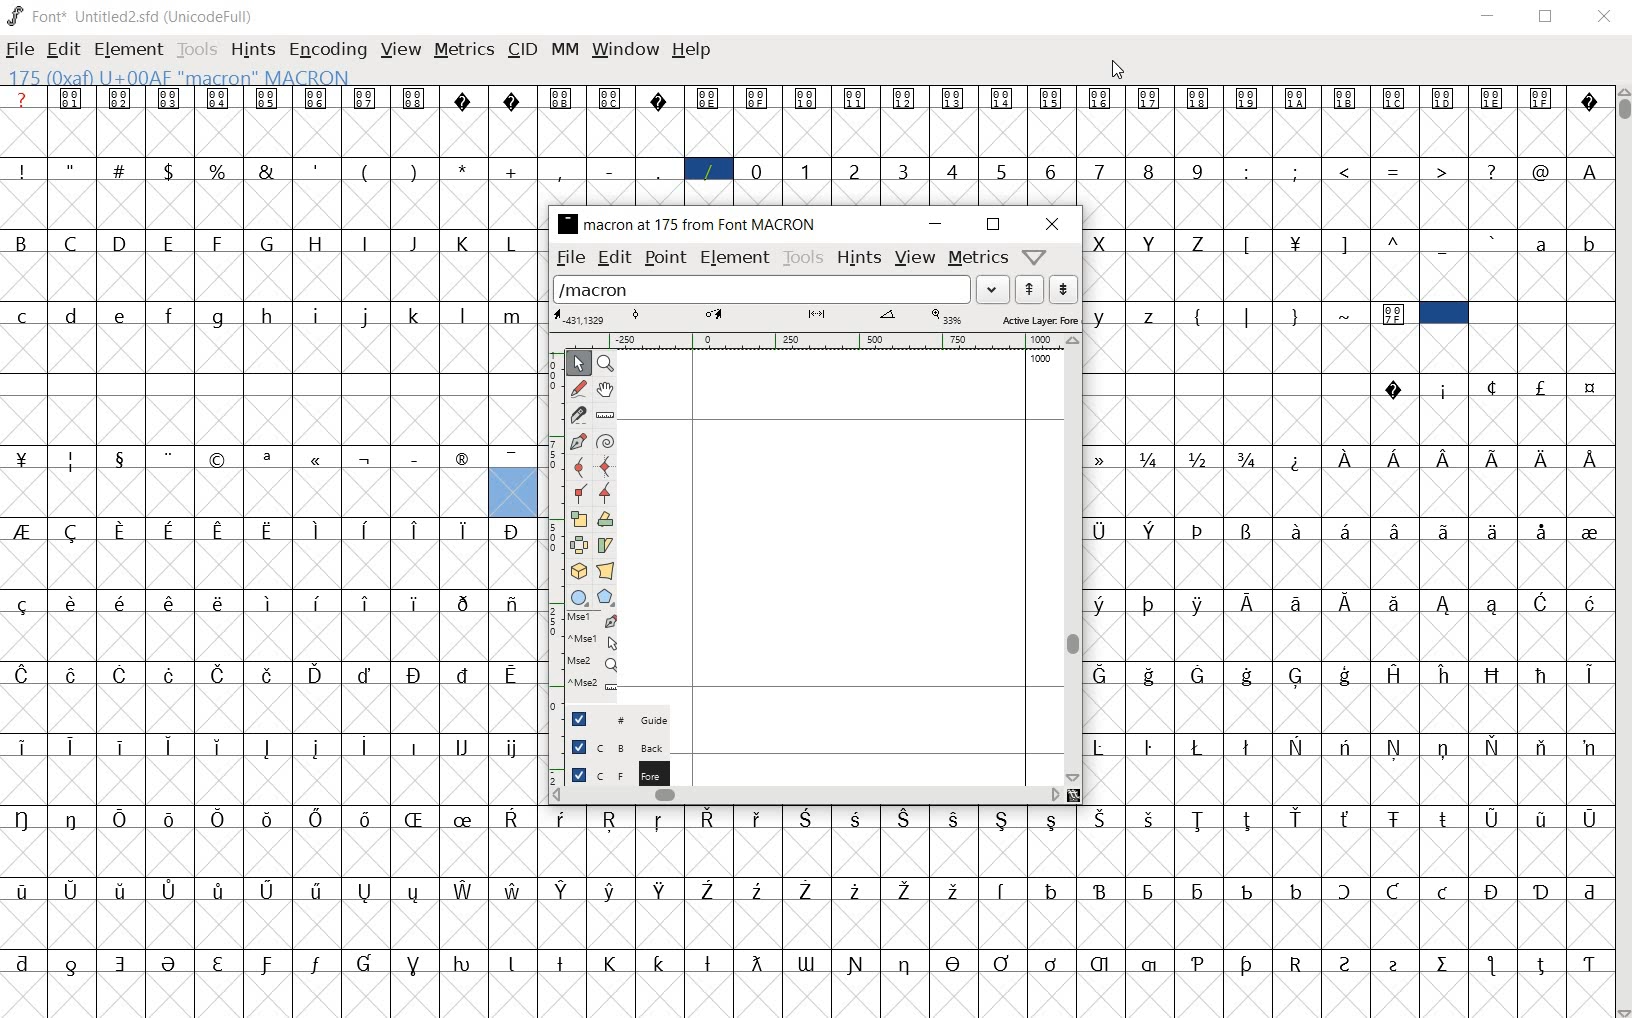  I want to click on Symbol, so click(708, 98).